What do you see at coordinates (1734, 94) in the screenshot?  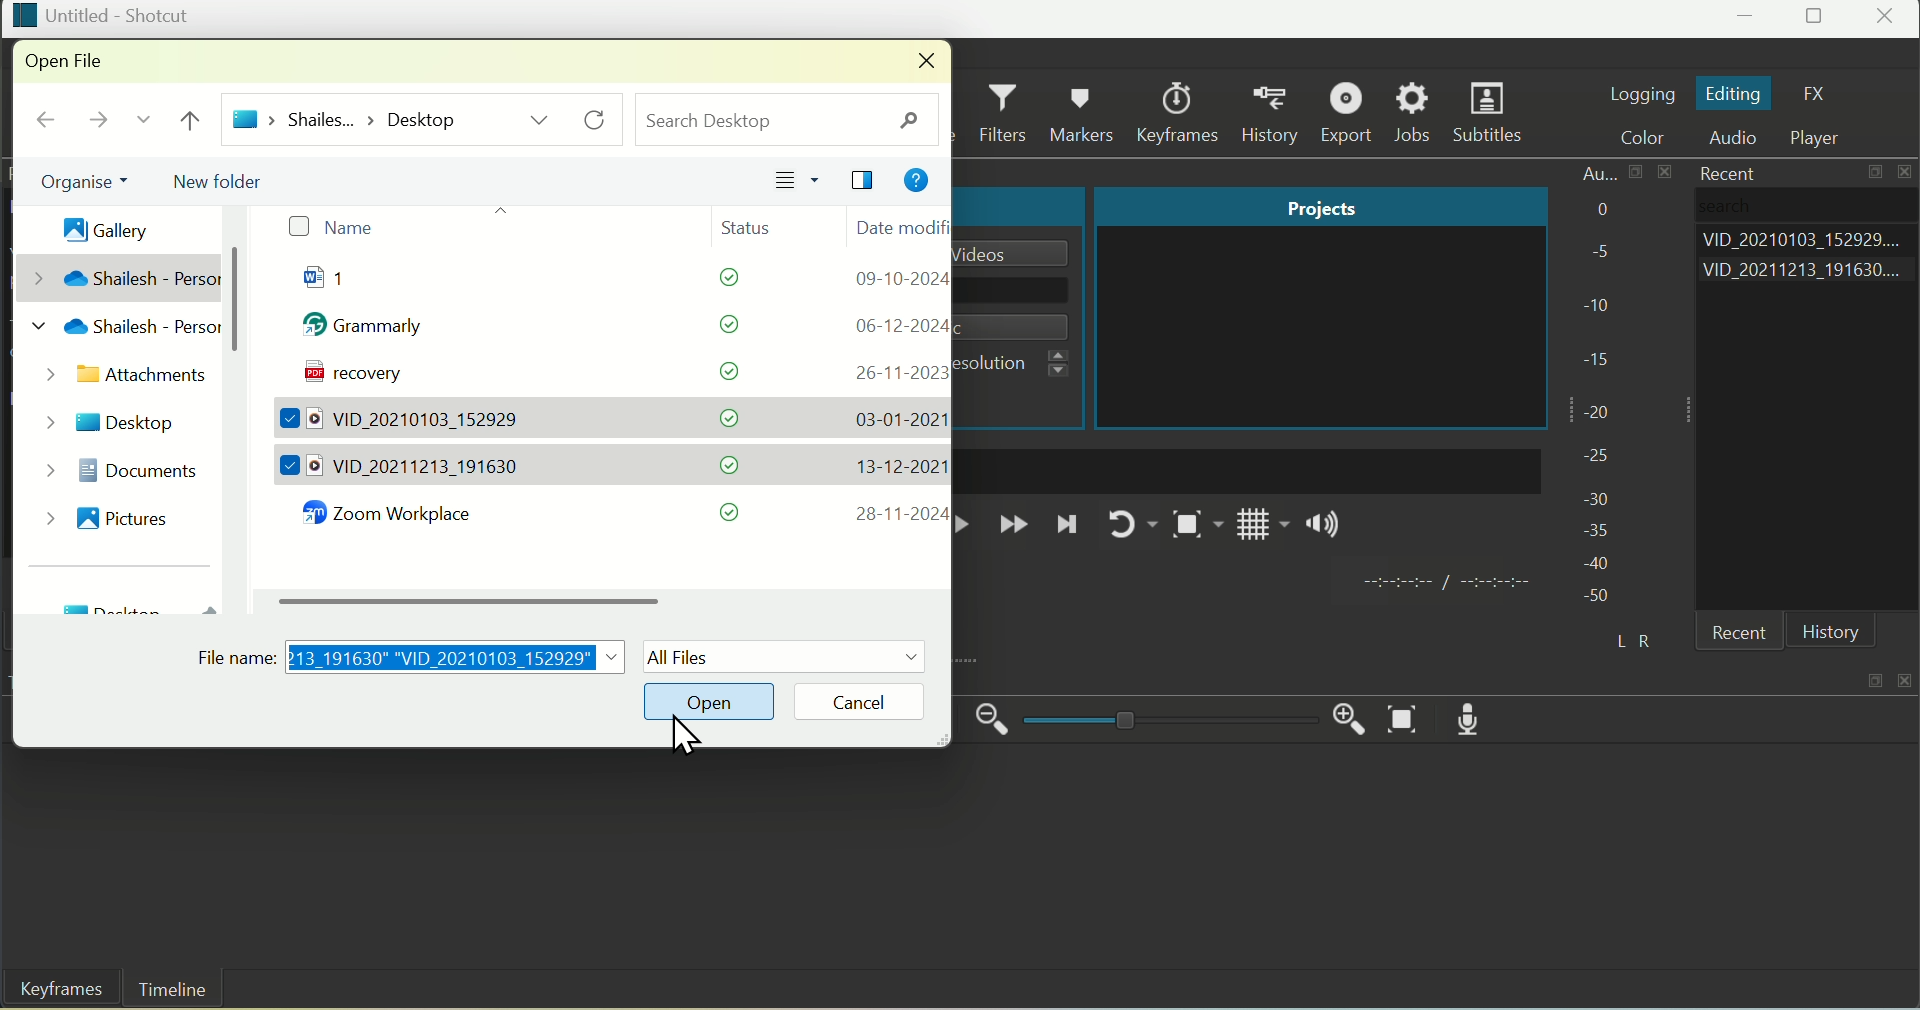 I see `Editing` at bounding box center [1734, 94].